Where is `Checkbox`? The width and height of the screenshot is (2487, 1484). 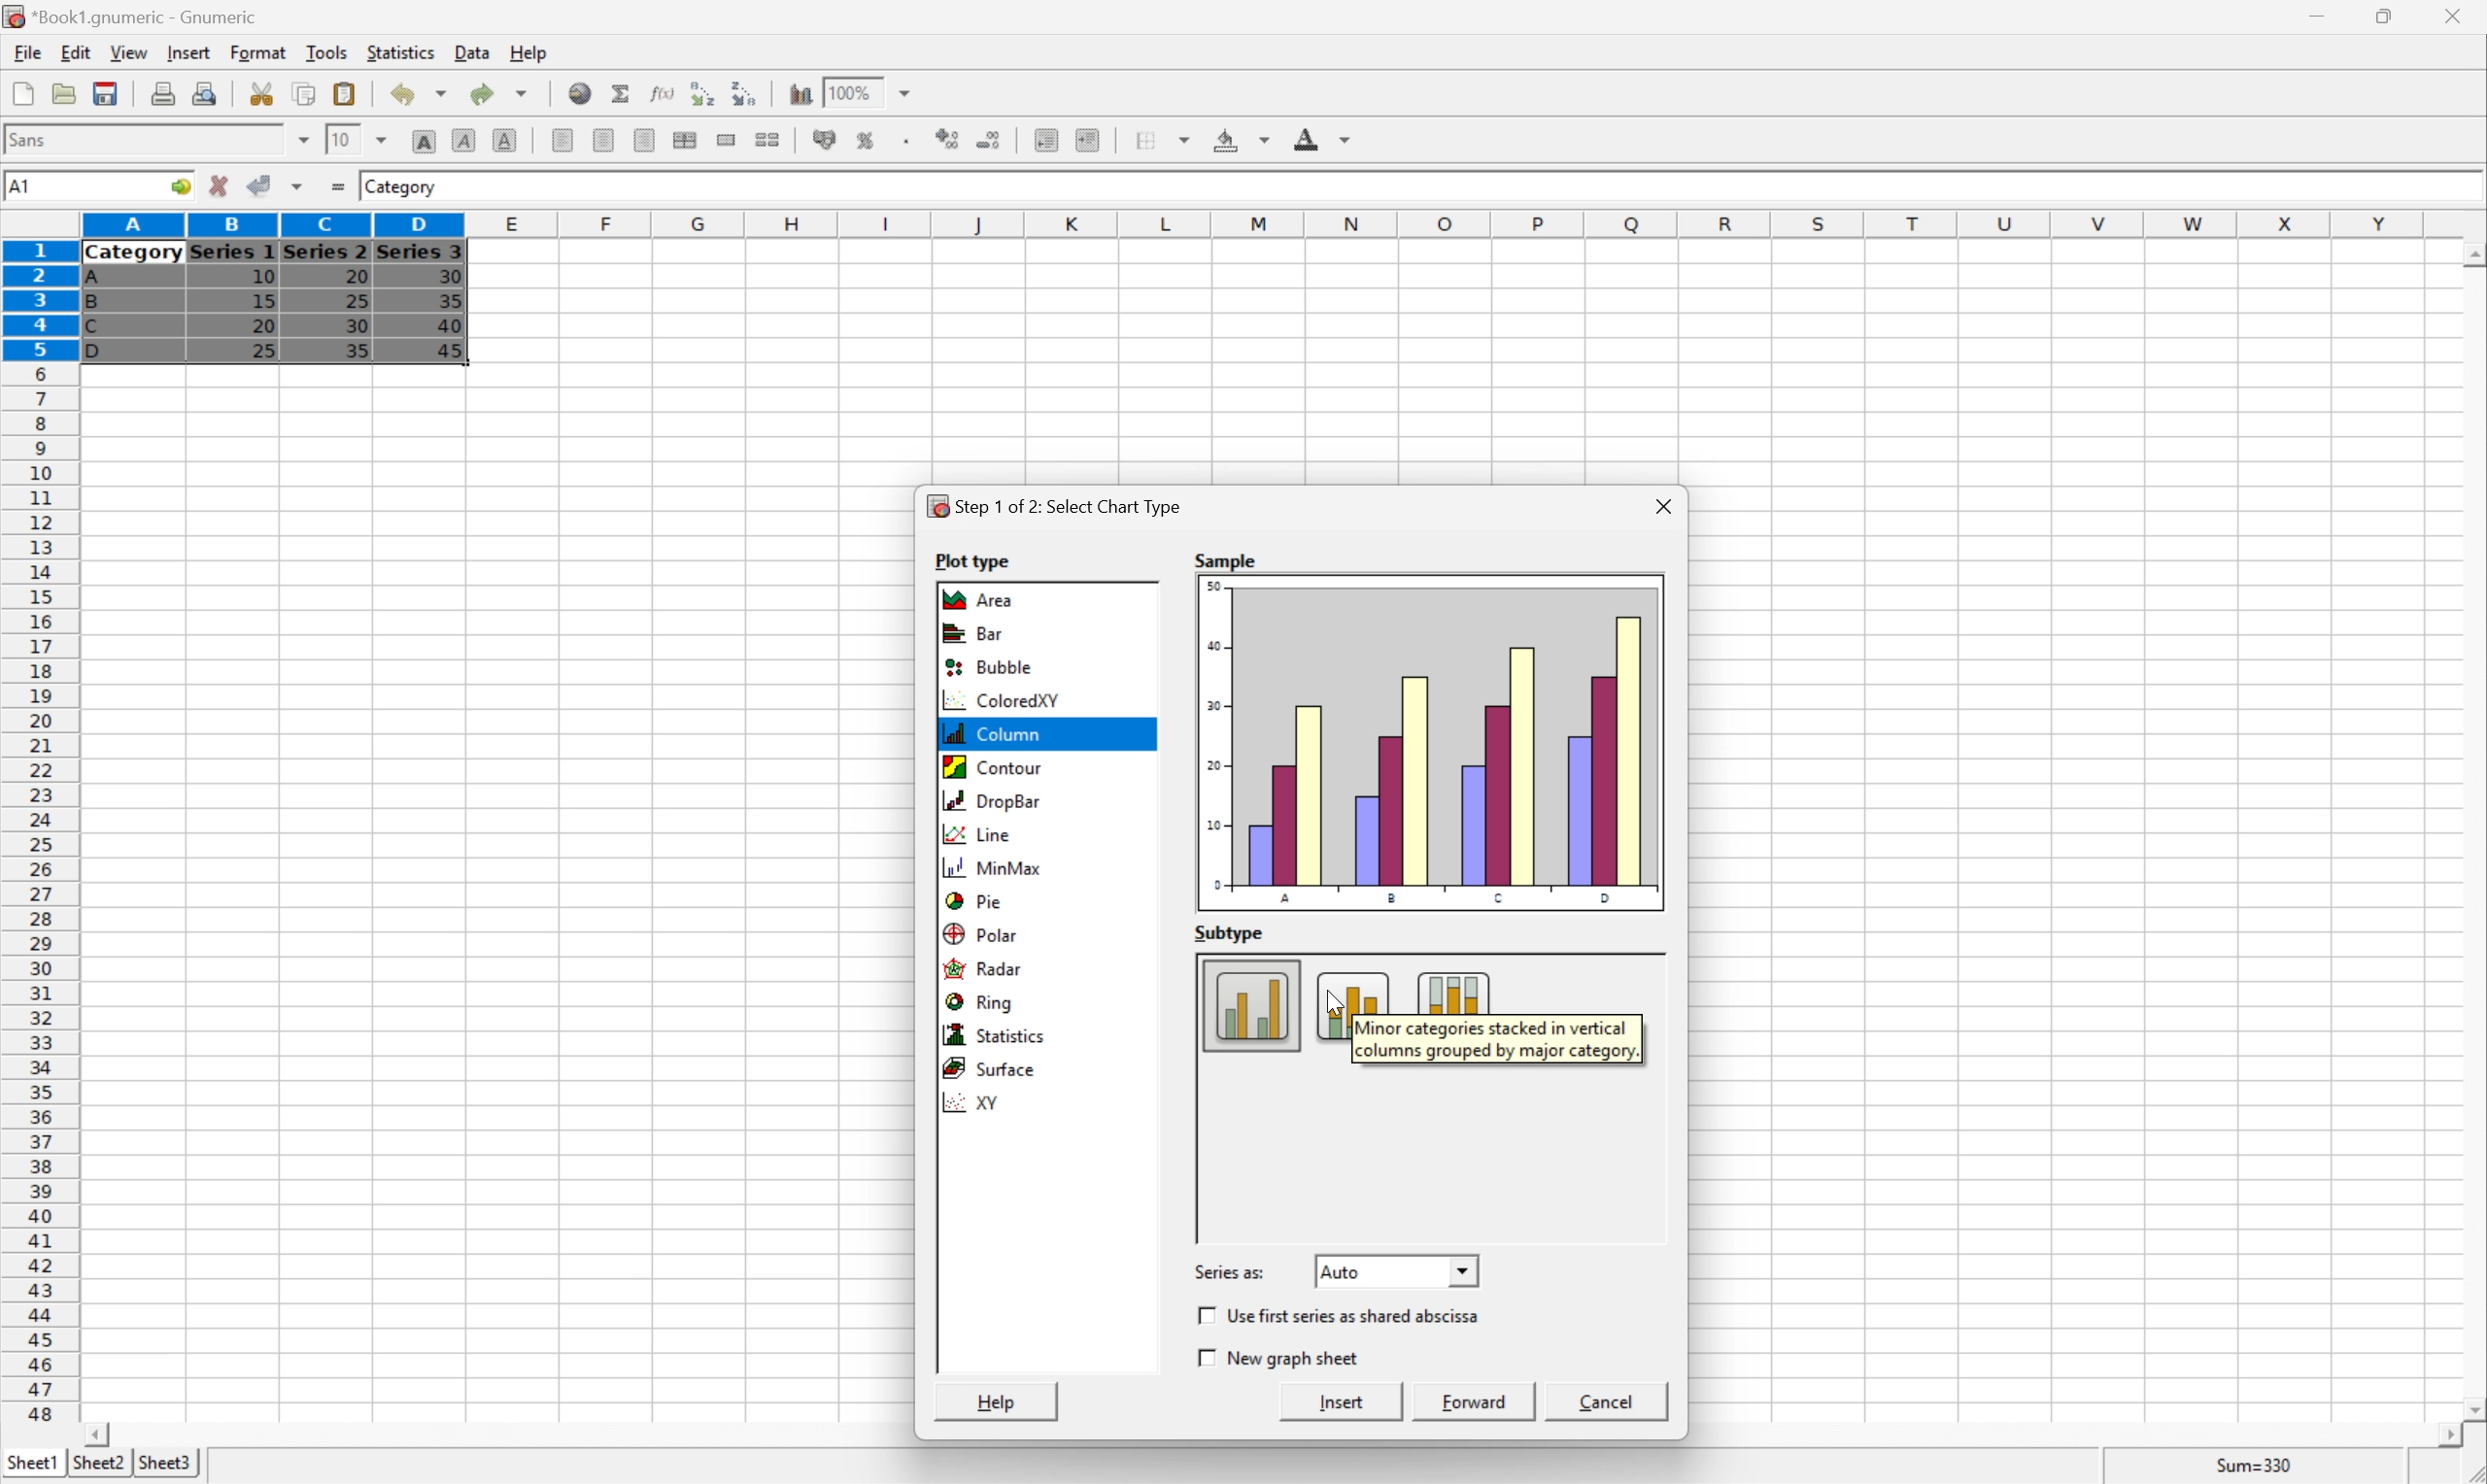
Checkbox is located at coordinates (1203, 1315).